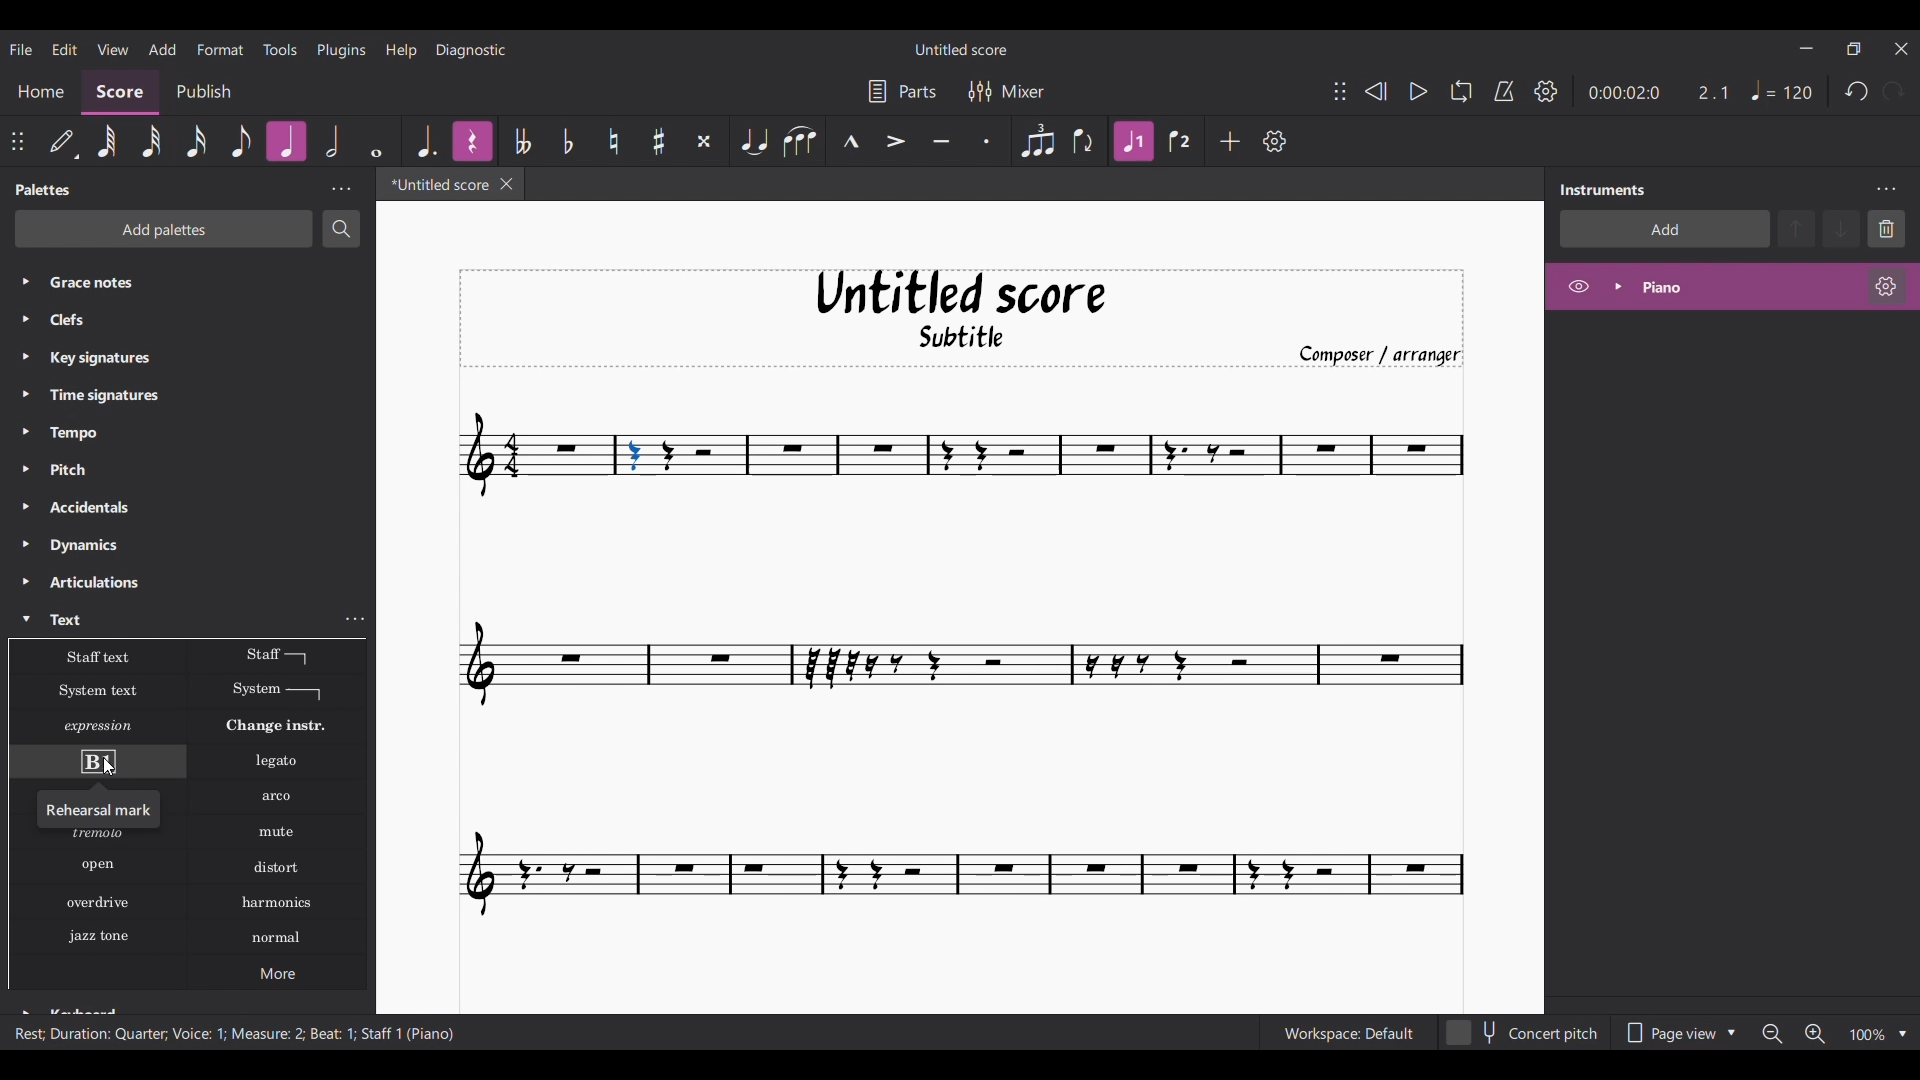  Describe the element at coordinates (1748, 288) in the screenshot. I see `Current instrument, highlighted` at that location.